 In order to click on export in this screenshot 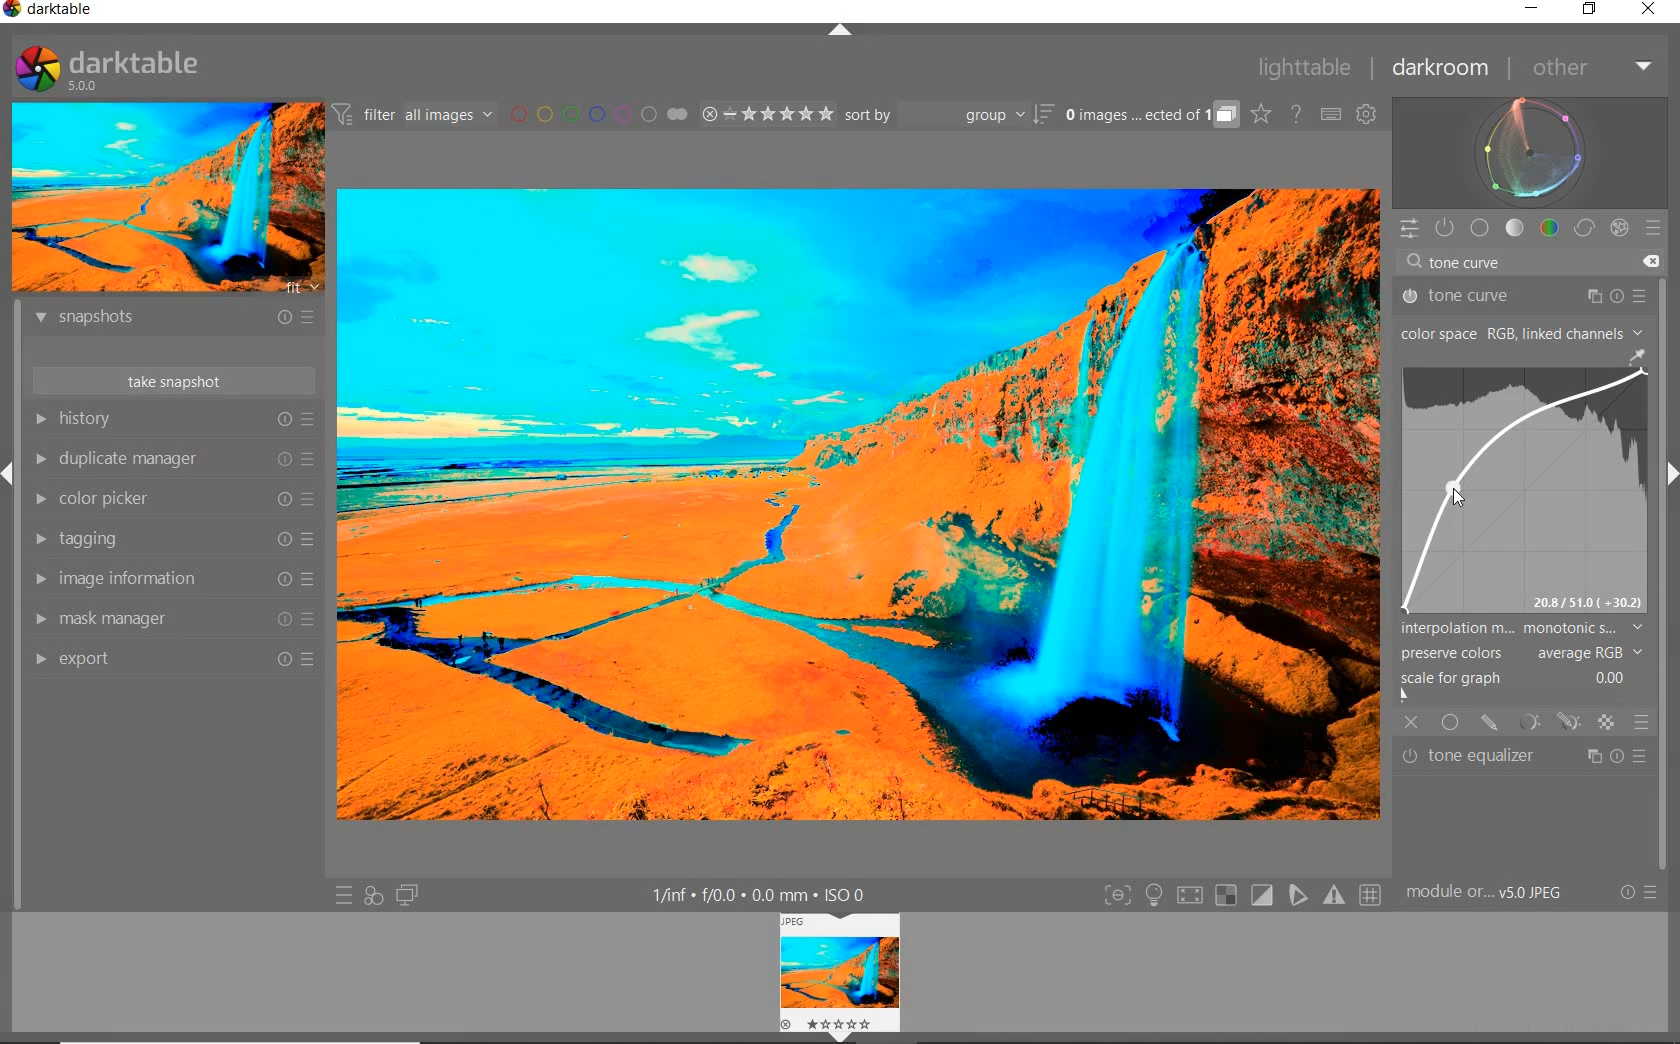, I will do `click(176, 661)`.